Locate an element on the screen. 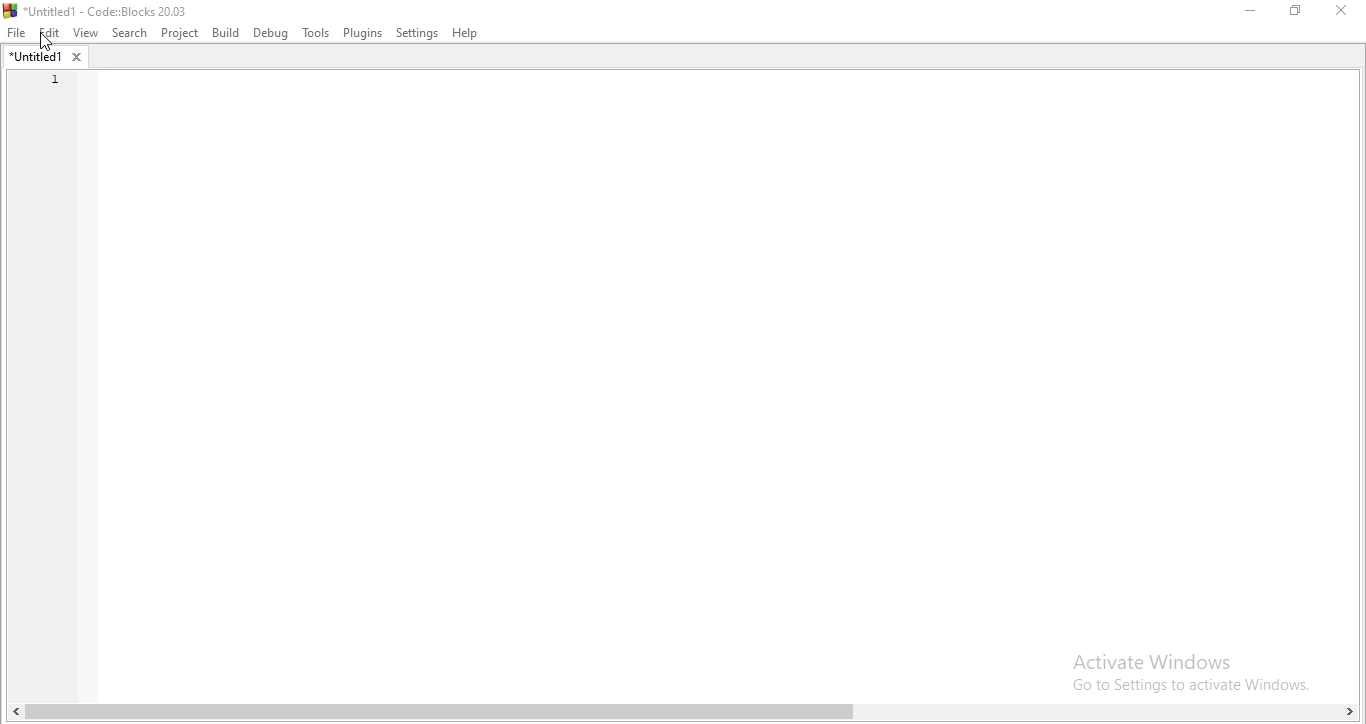 This screenshot has width=1366, height=724. File is located at coordinates (17, 31).